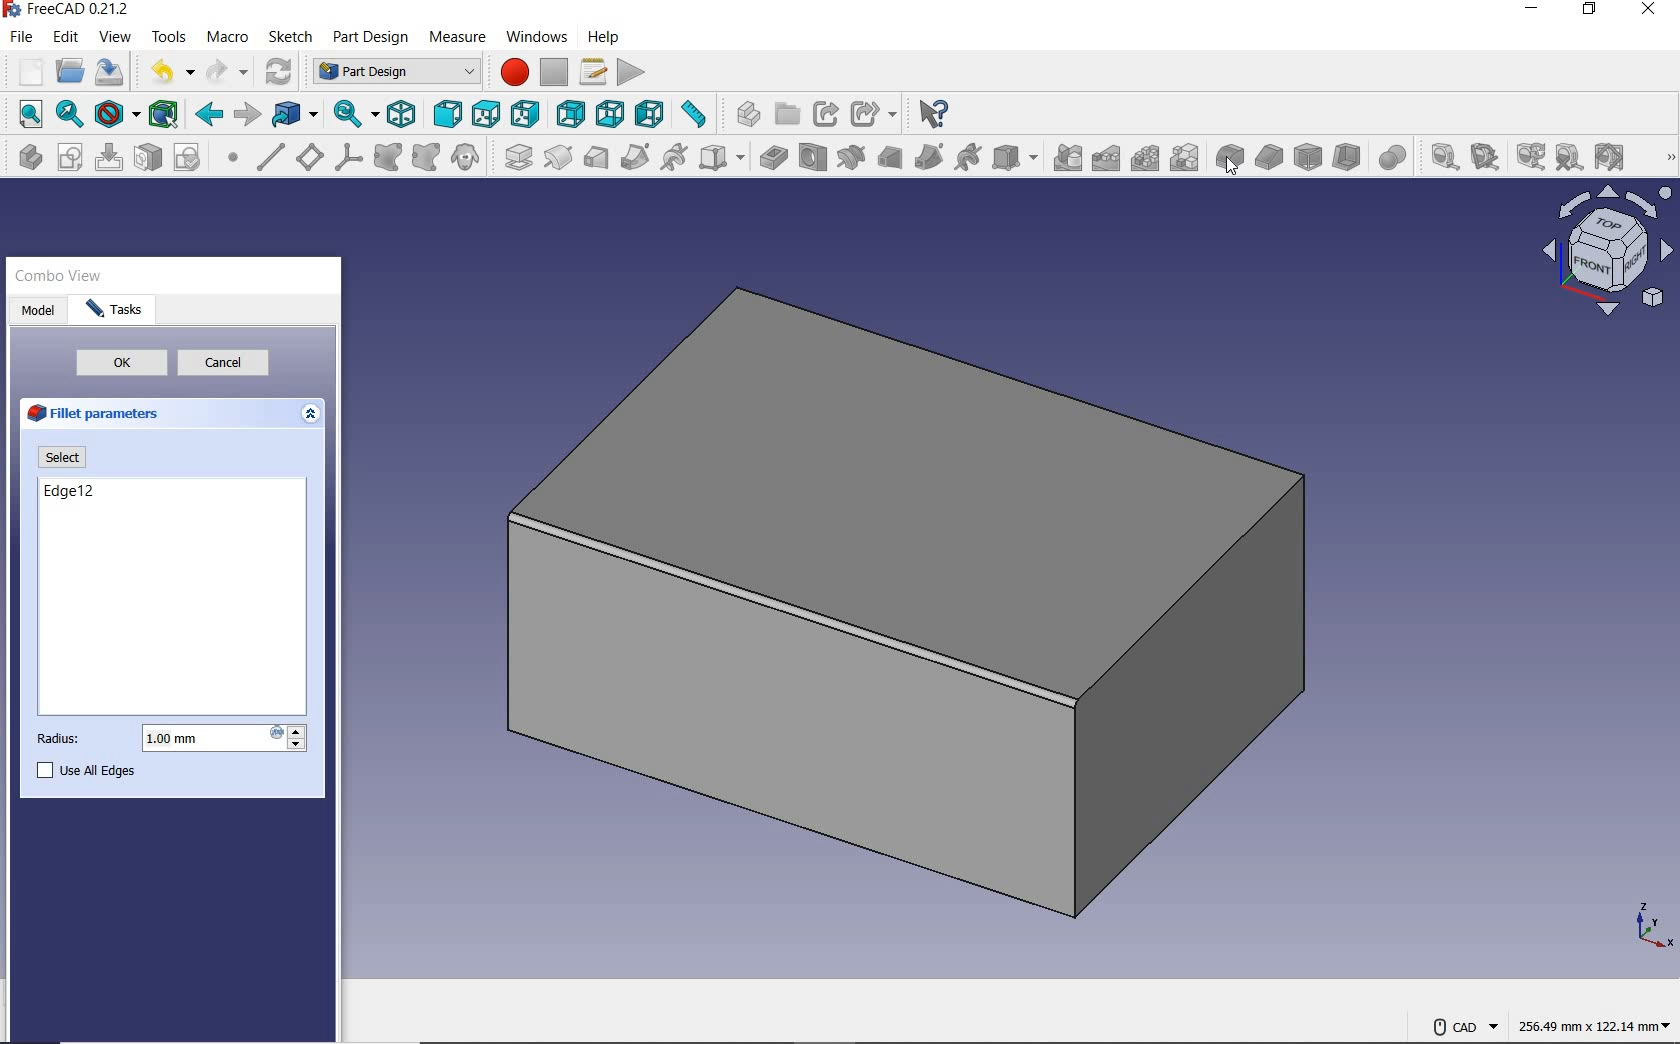 This screenshot has width=1680, height=1044. I want to click on create a sub object, so click(428, 157).